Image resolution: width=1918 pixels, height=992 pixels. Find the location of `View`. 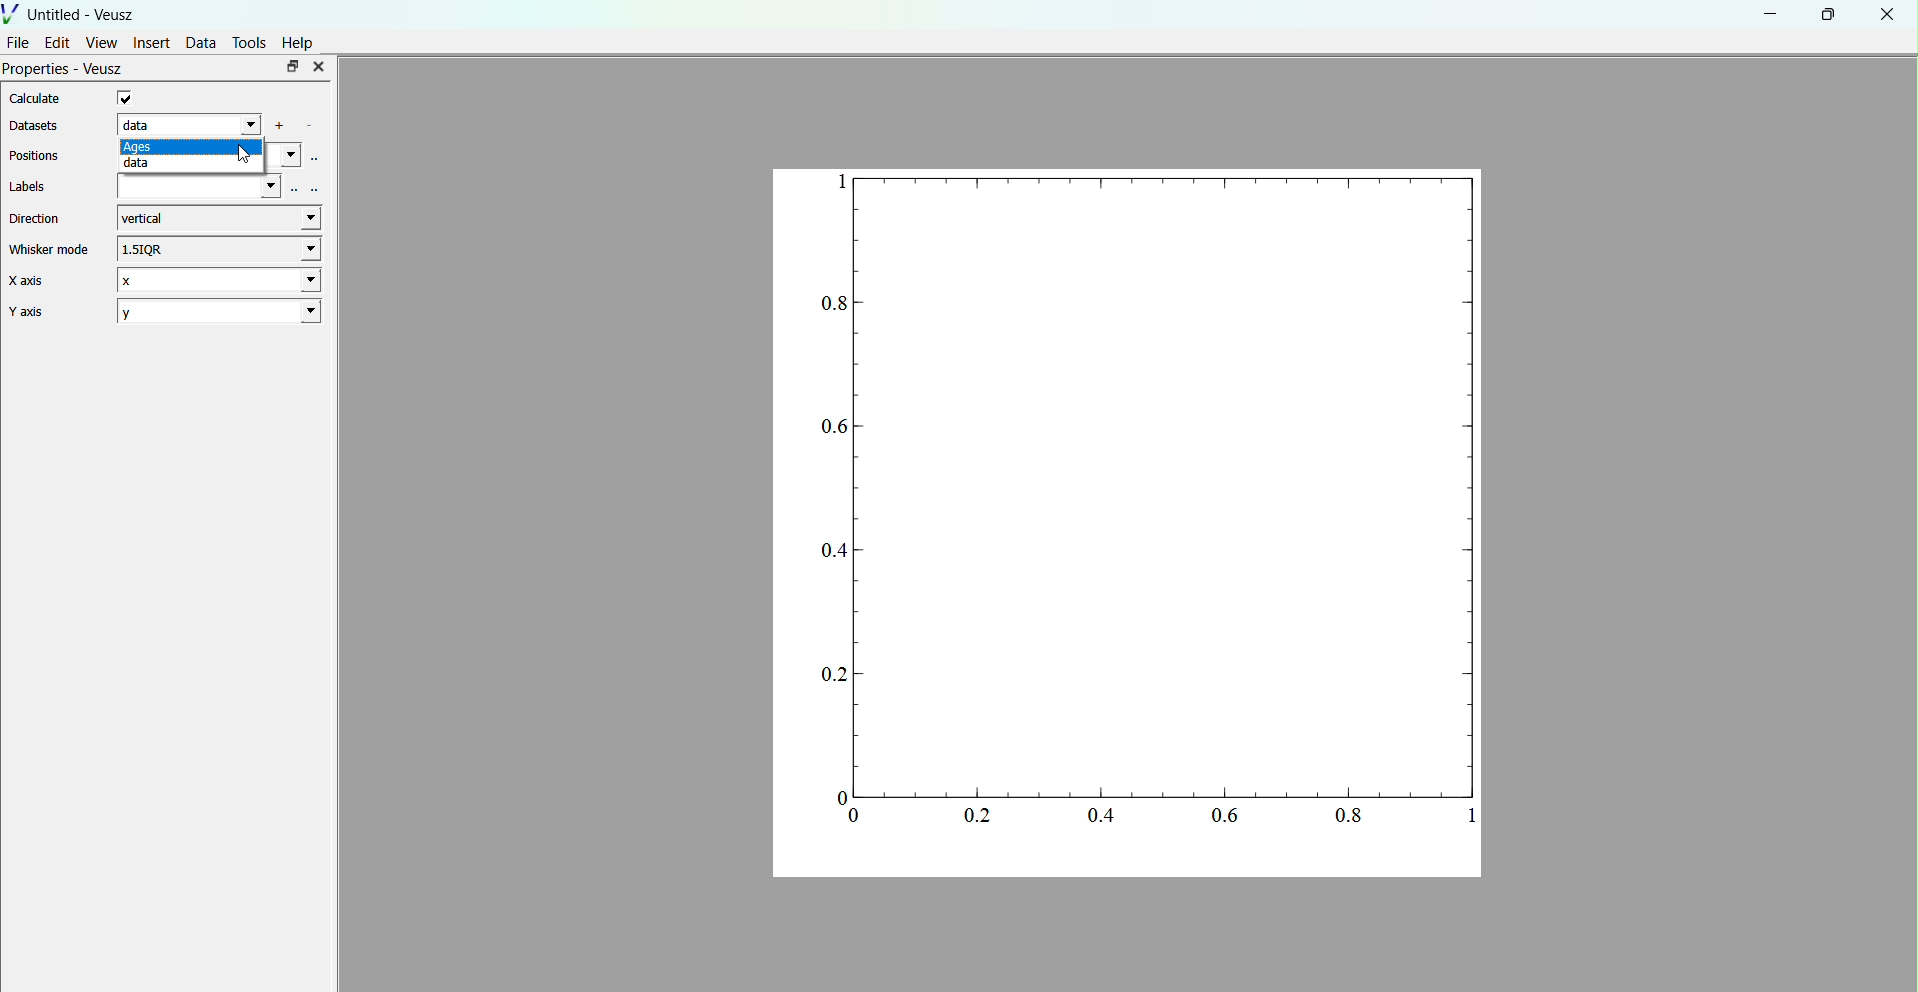

View is located at coordinates (101, 42).